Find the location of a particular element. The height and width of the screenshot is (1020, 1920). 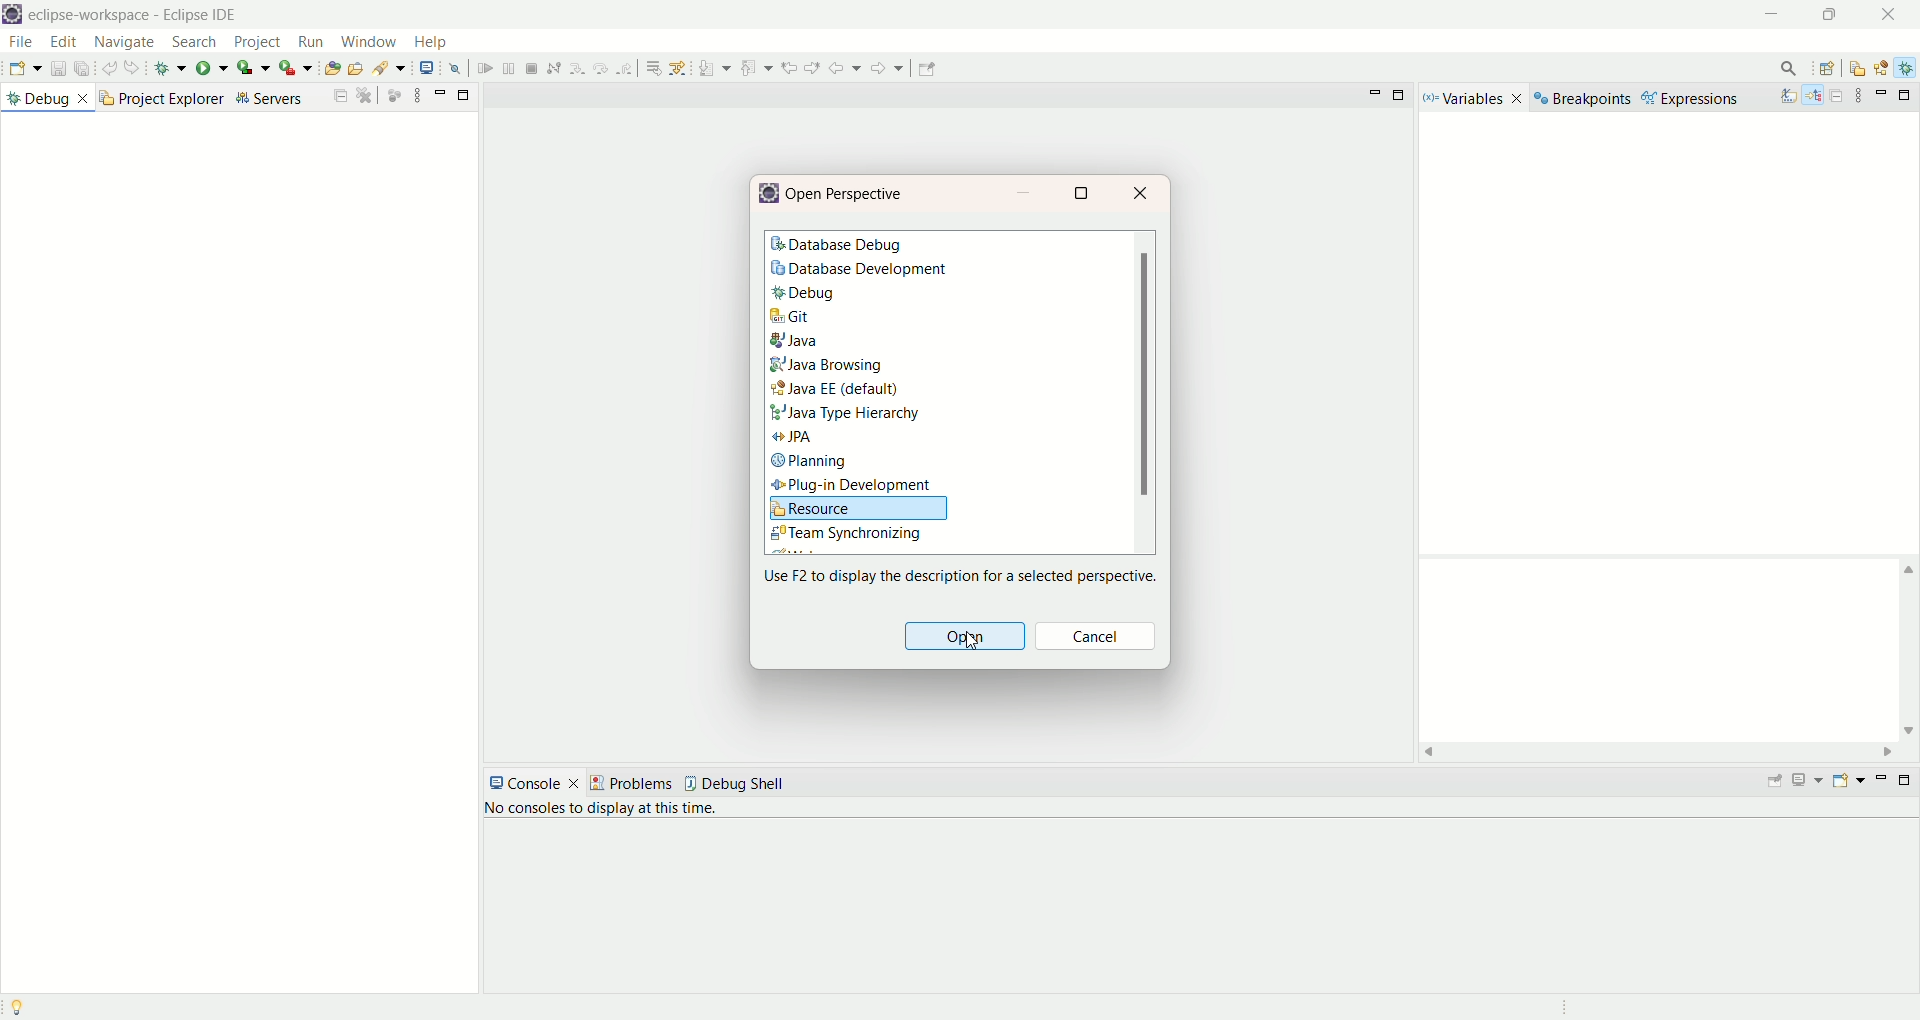

undo is located at coordinates (109, 68).